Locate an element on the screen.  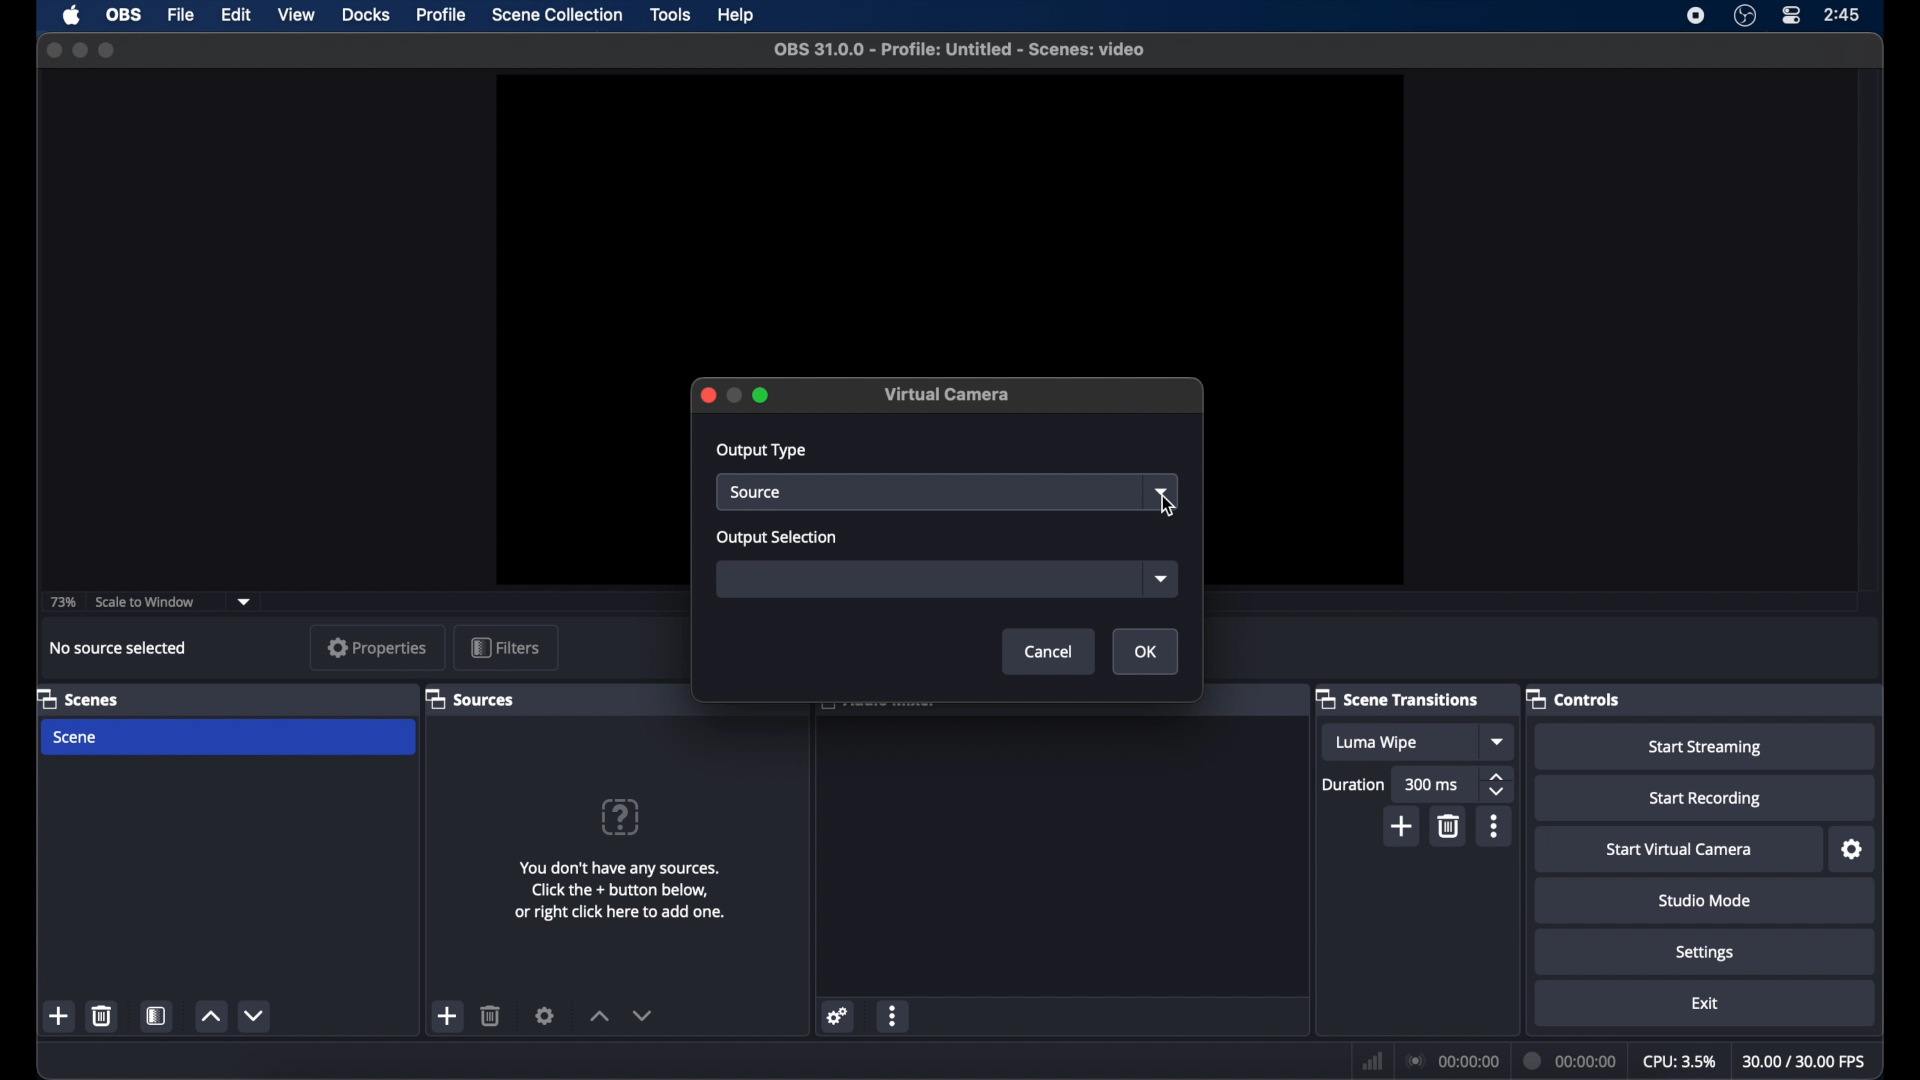
dropdown is located at coordinates (245, 600).